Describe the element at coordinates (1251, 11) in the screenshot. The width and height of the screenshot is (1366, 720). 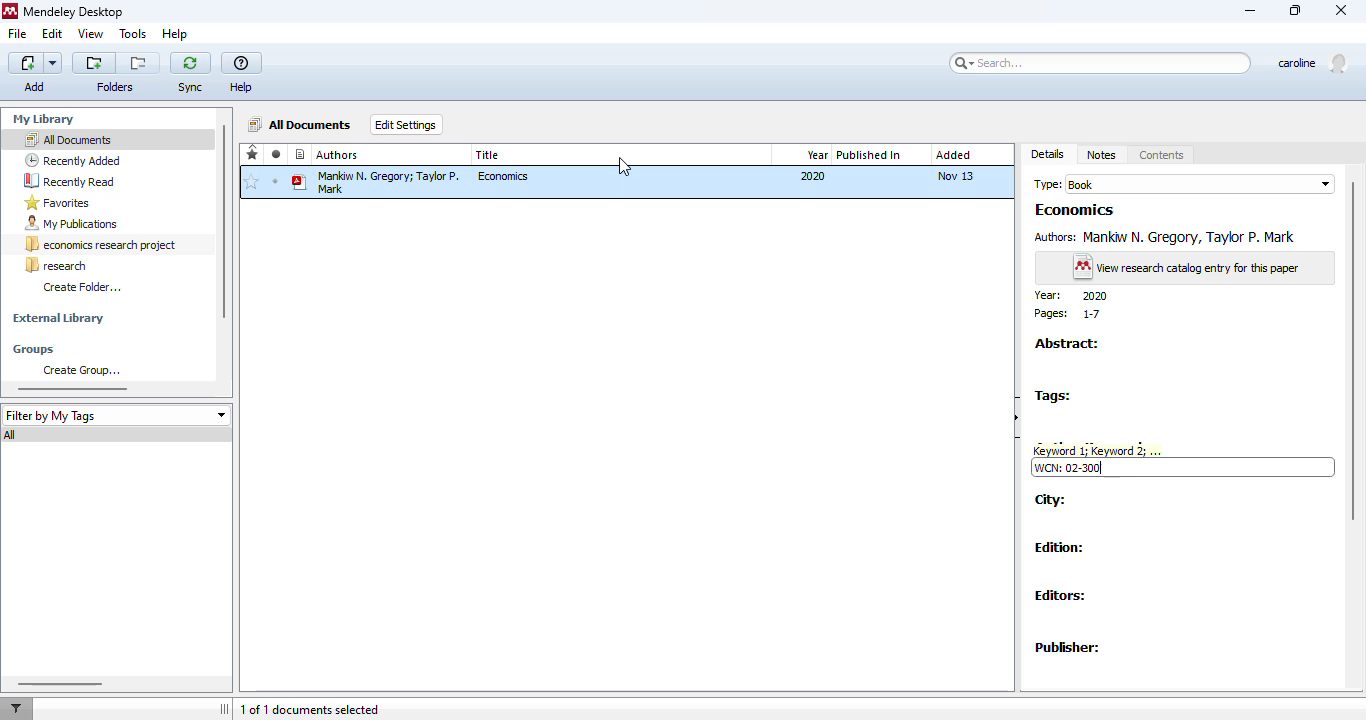
I see `minimize` at that location.